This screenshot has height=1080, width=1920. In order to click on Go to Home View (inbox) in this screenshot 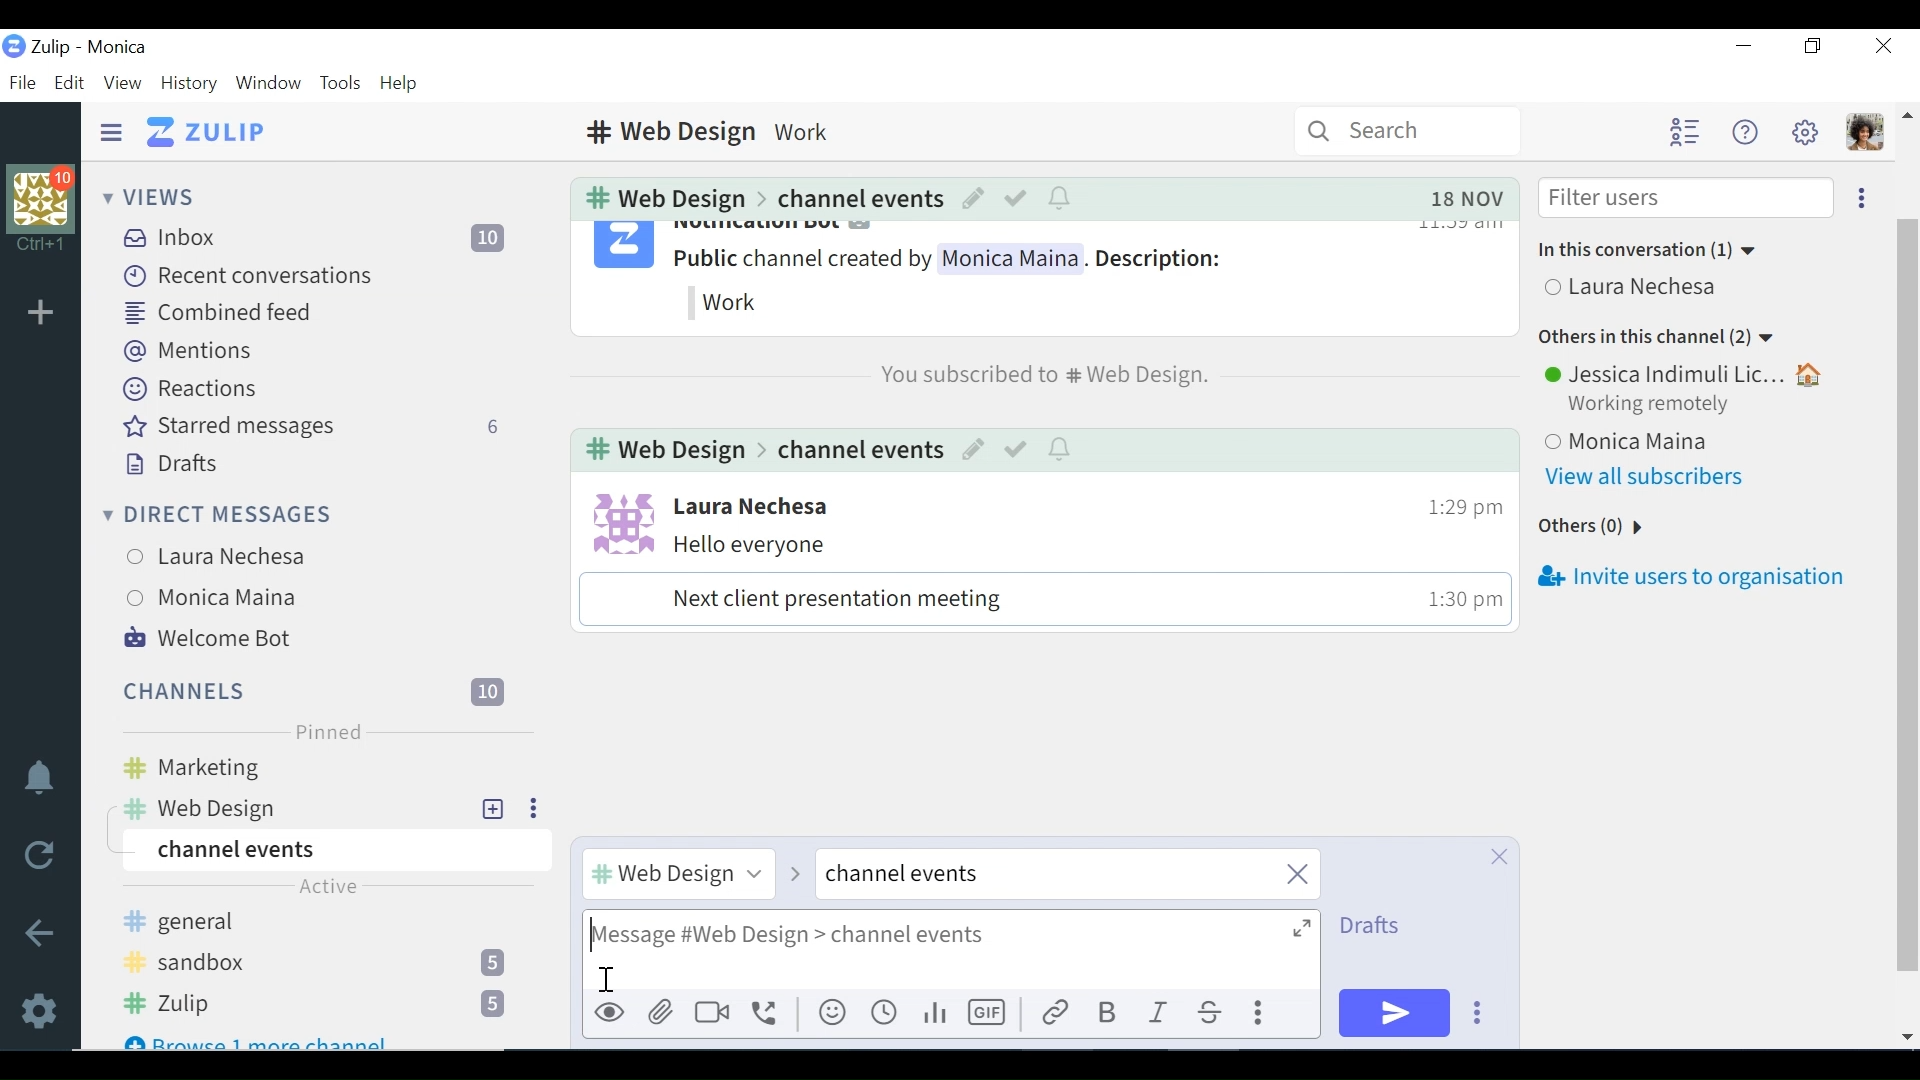, I will do `click(209, 133)`.